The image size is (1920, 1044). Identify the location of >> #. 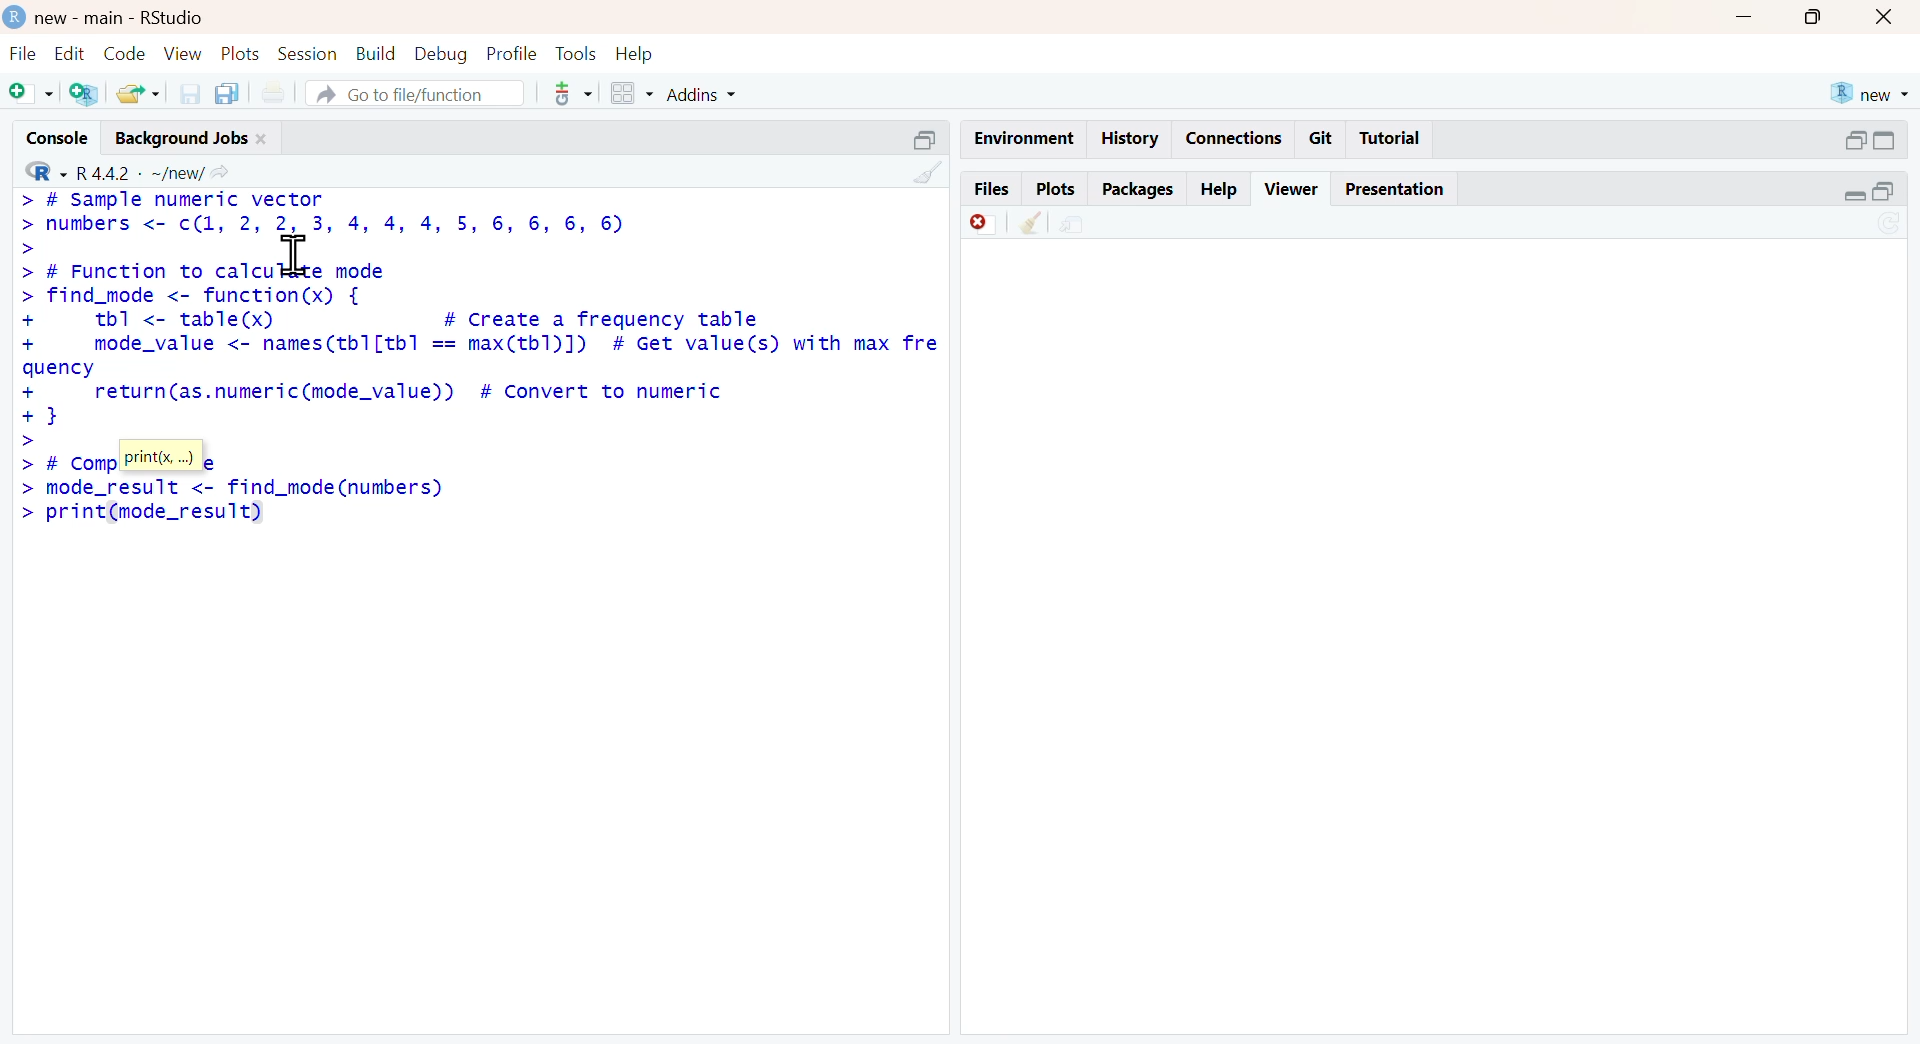
(42, 453).